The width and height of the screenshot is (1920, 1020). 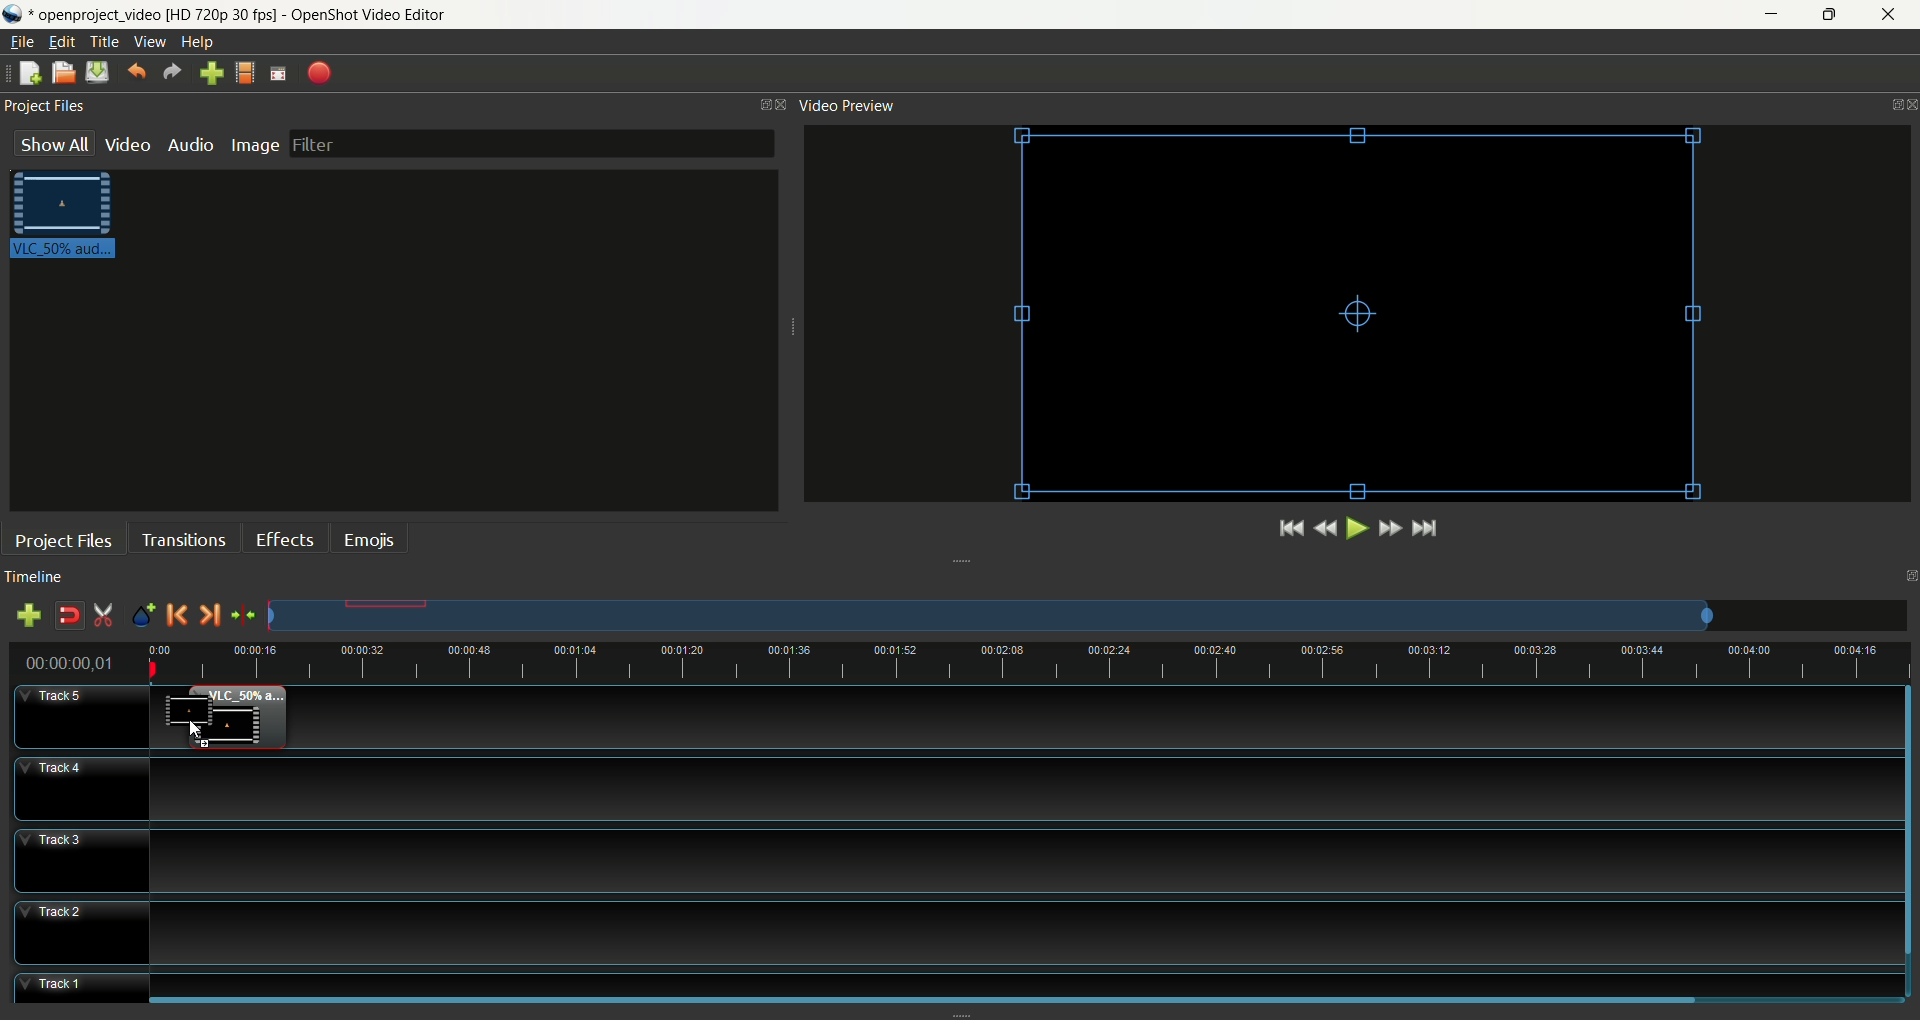 What do you see at coordinates (96, 71) in the screenshot?
I see `save project` at bounding box center [96, 71].